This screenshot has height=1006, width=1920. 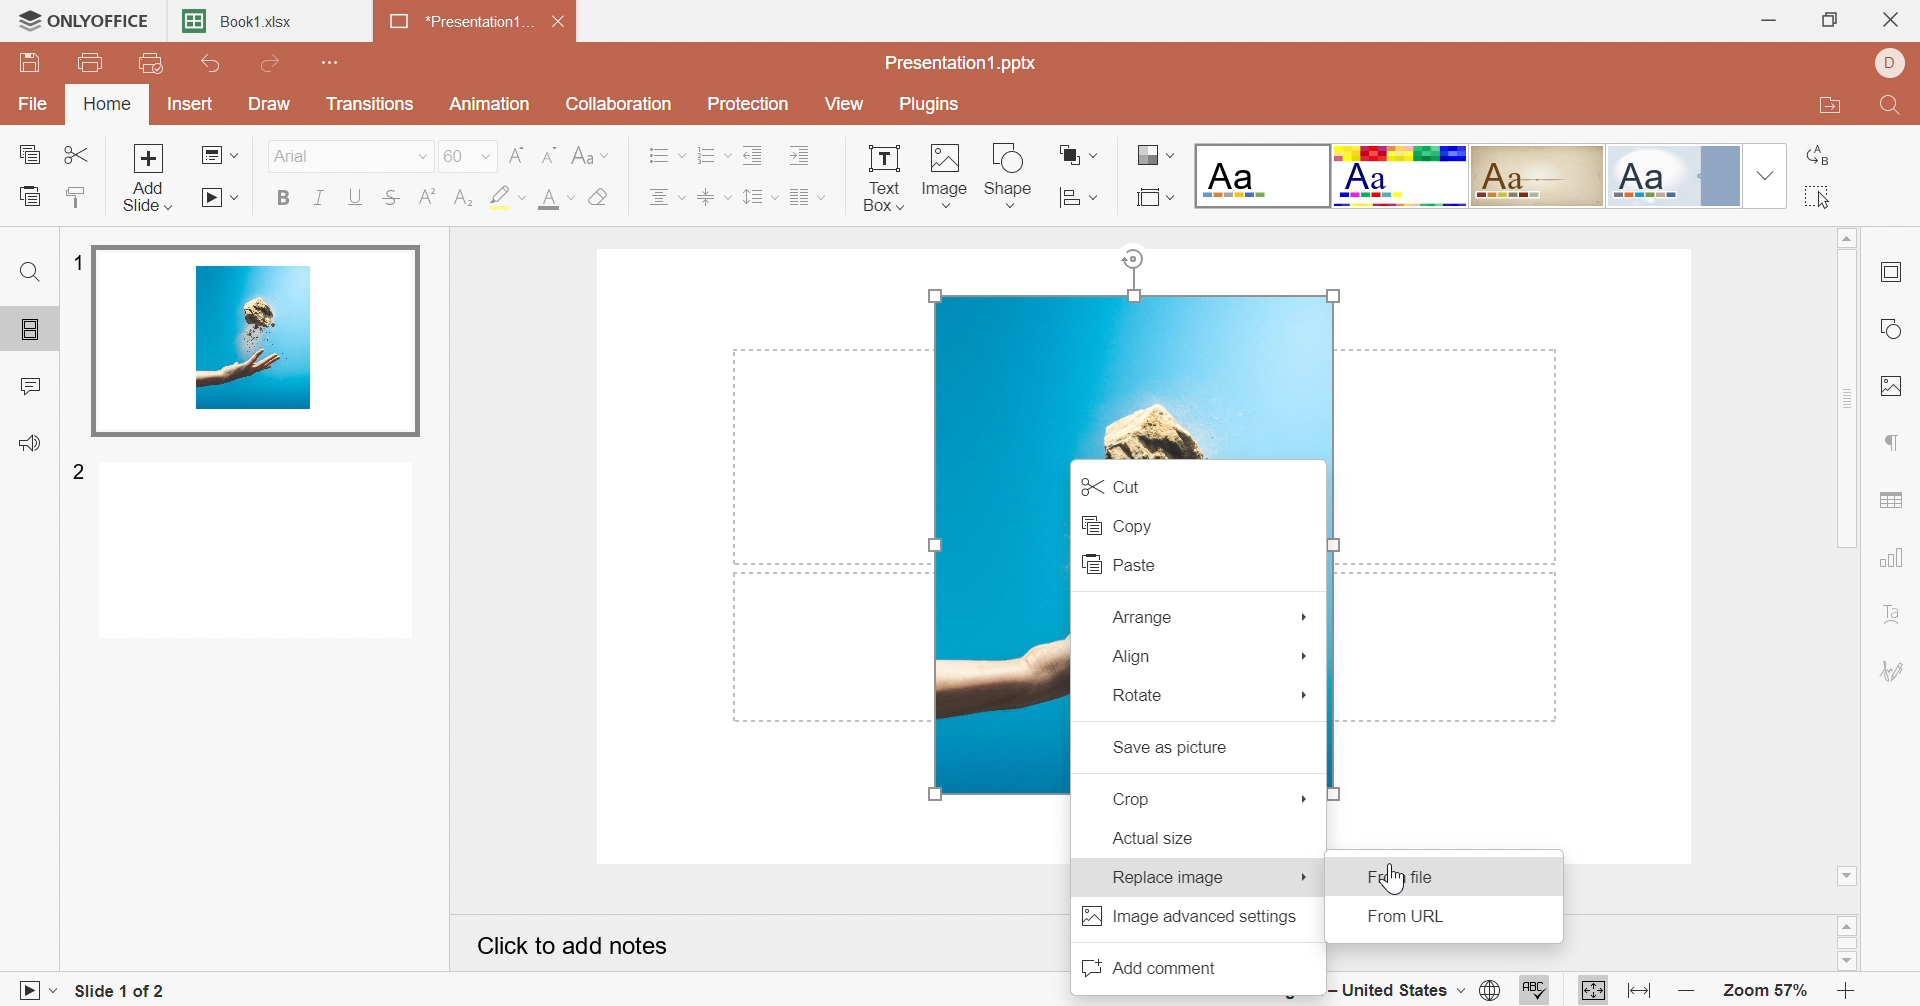 What do you see at coordinates (803, 153) in the screenshot?
I see `Increase indent` at bounding box center [803, 153].